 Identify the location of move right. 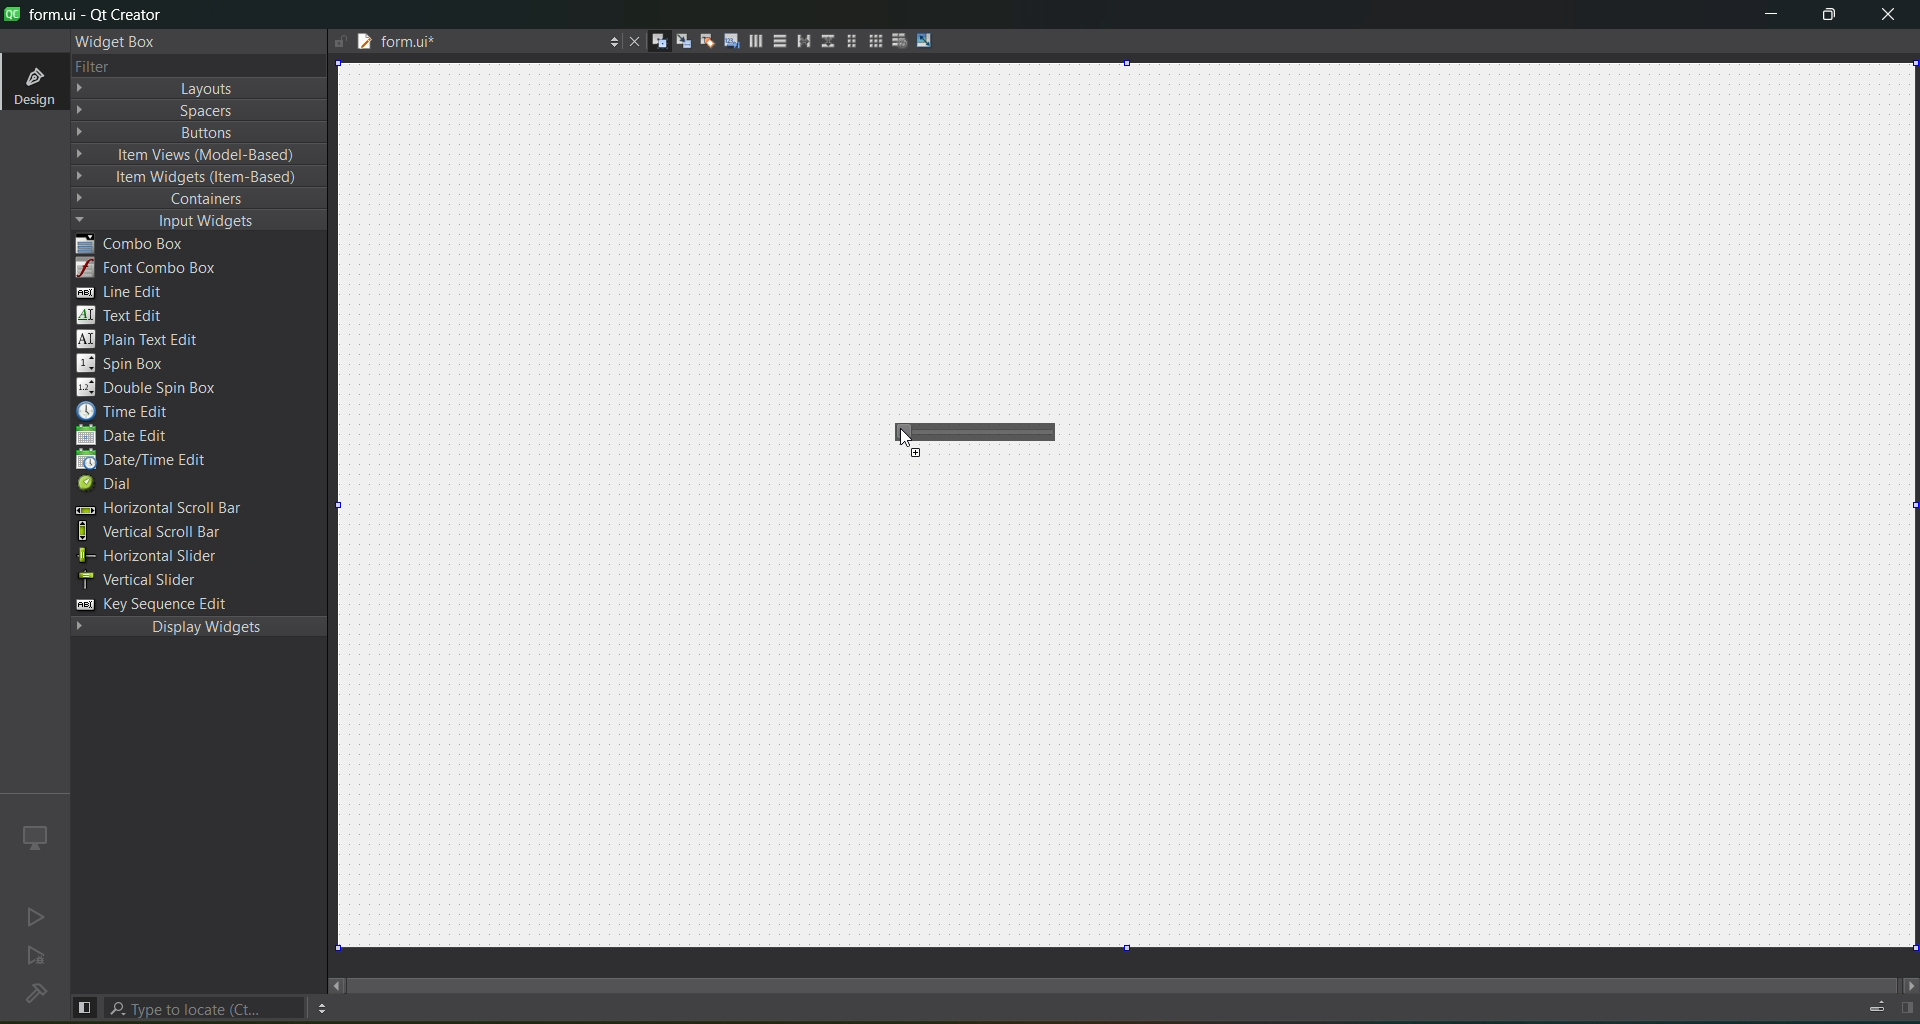
(337, 985).